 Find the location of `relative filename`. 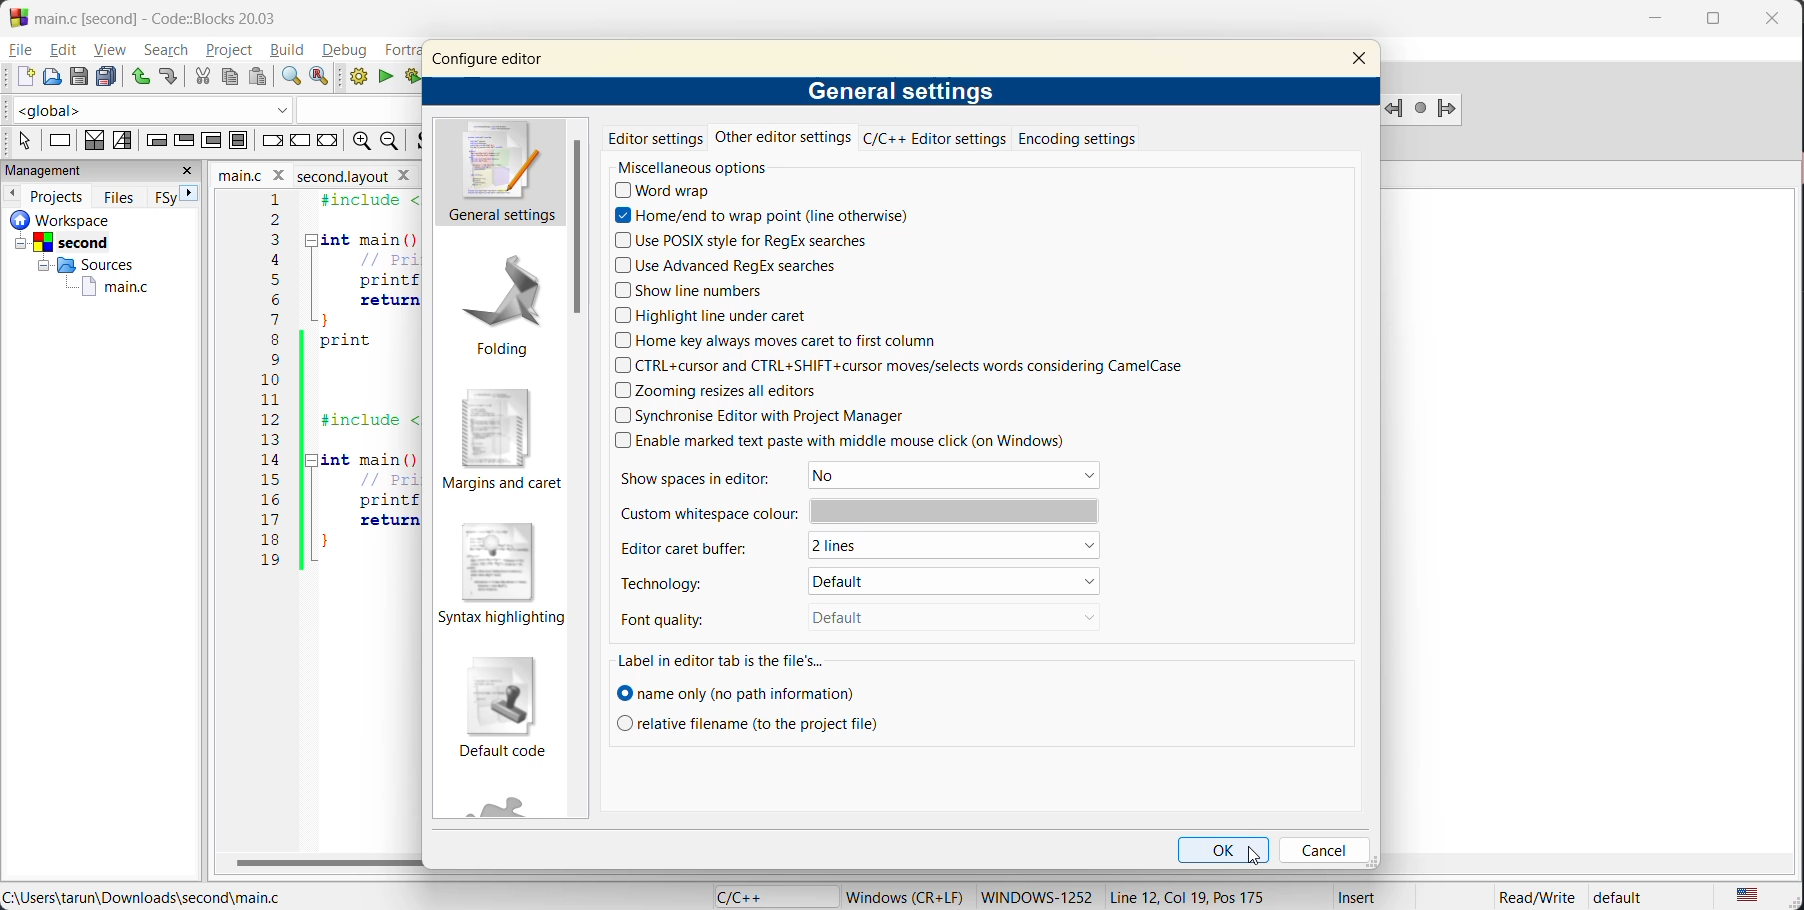

relative filename is located at coordinates (751, 723).